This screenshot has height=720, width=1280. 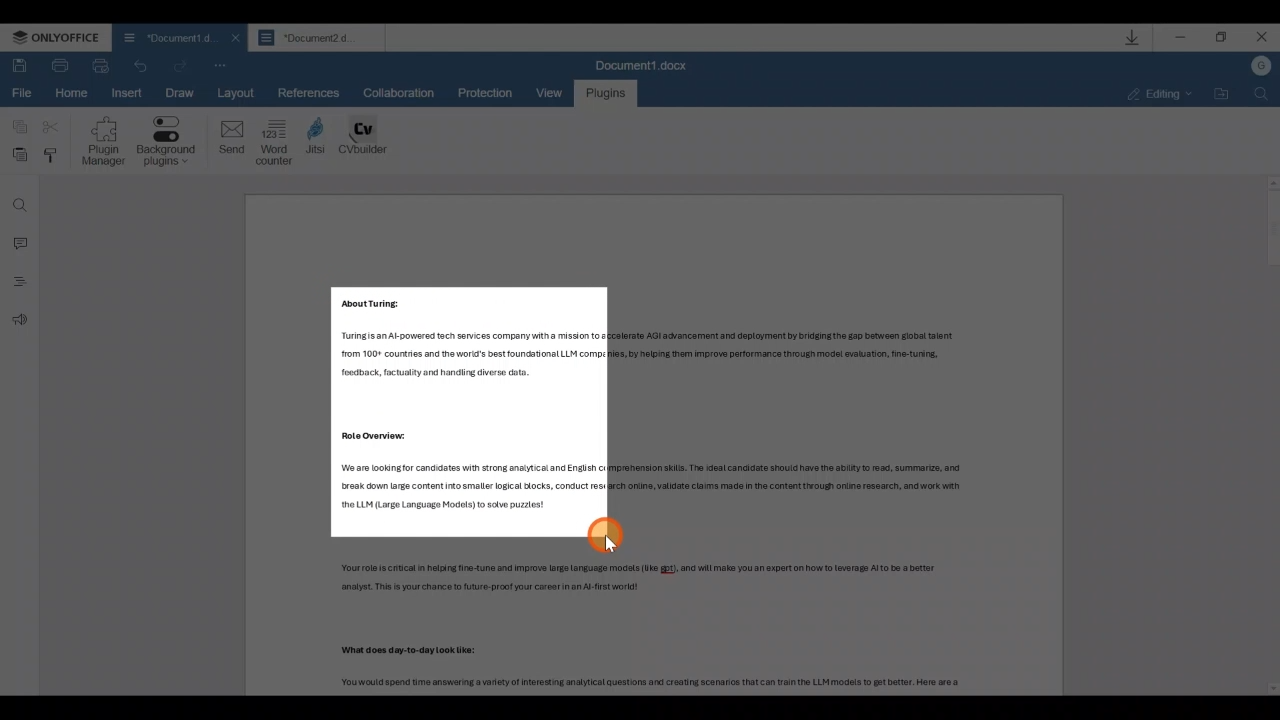 I want to click on References, so click(x=310, y=92).